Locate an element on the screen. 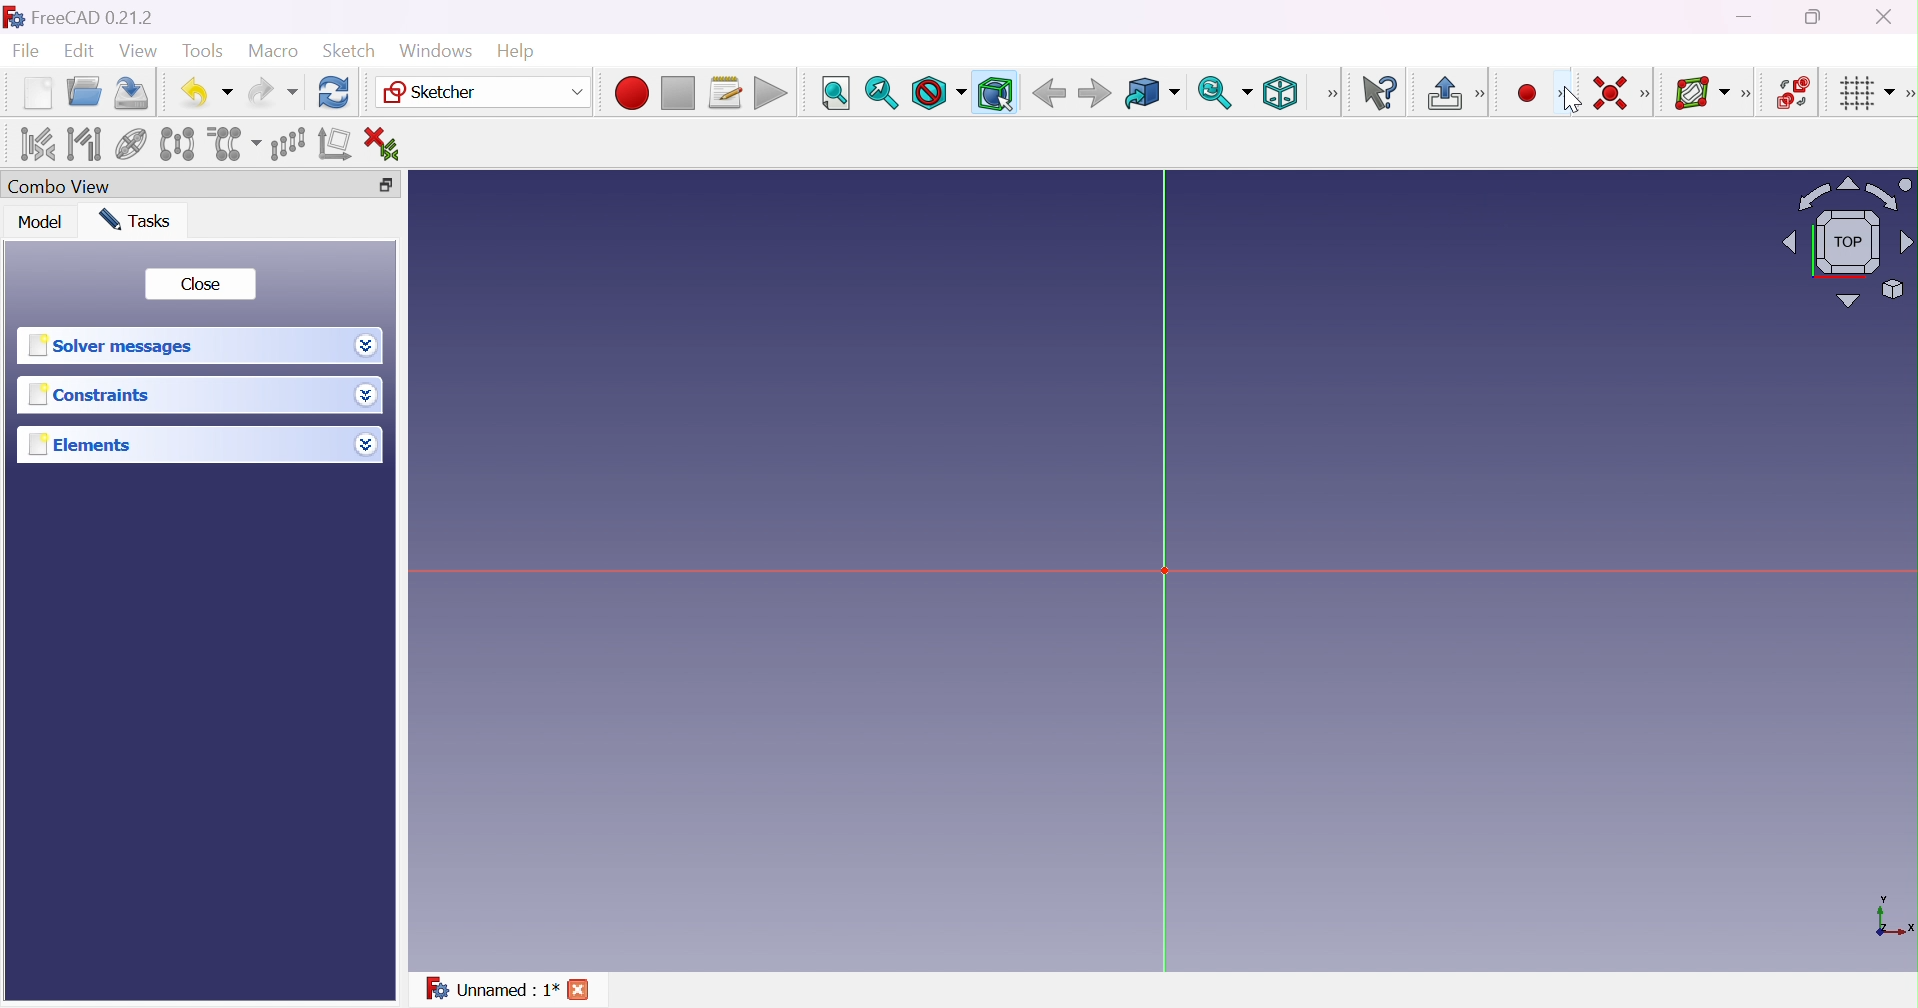 The height and width of the screenshot is (1008, 1918). Minimize is located at coordinates (1746, 19).